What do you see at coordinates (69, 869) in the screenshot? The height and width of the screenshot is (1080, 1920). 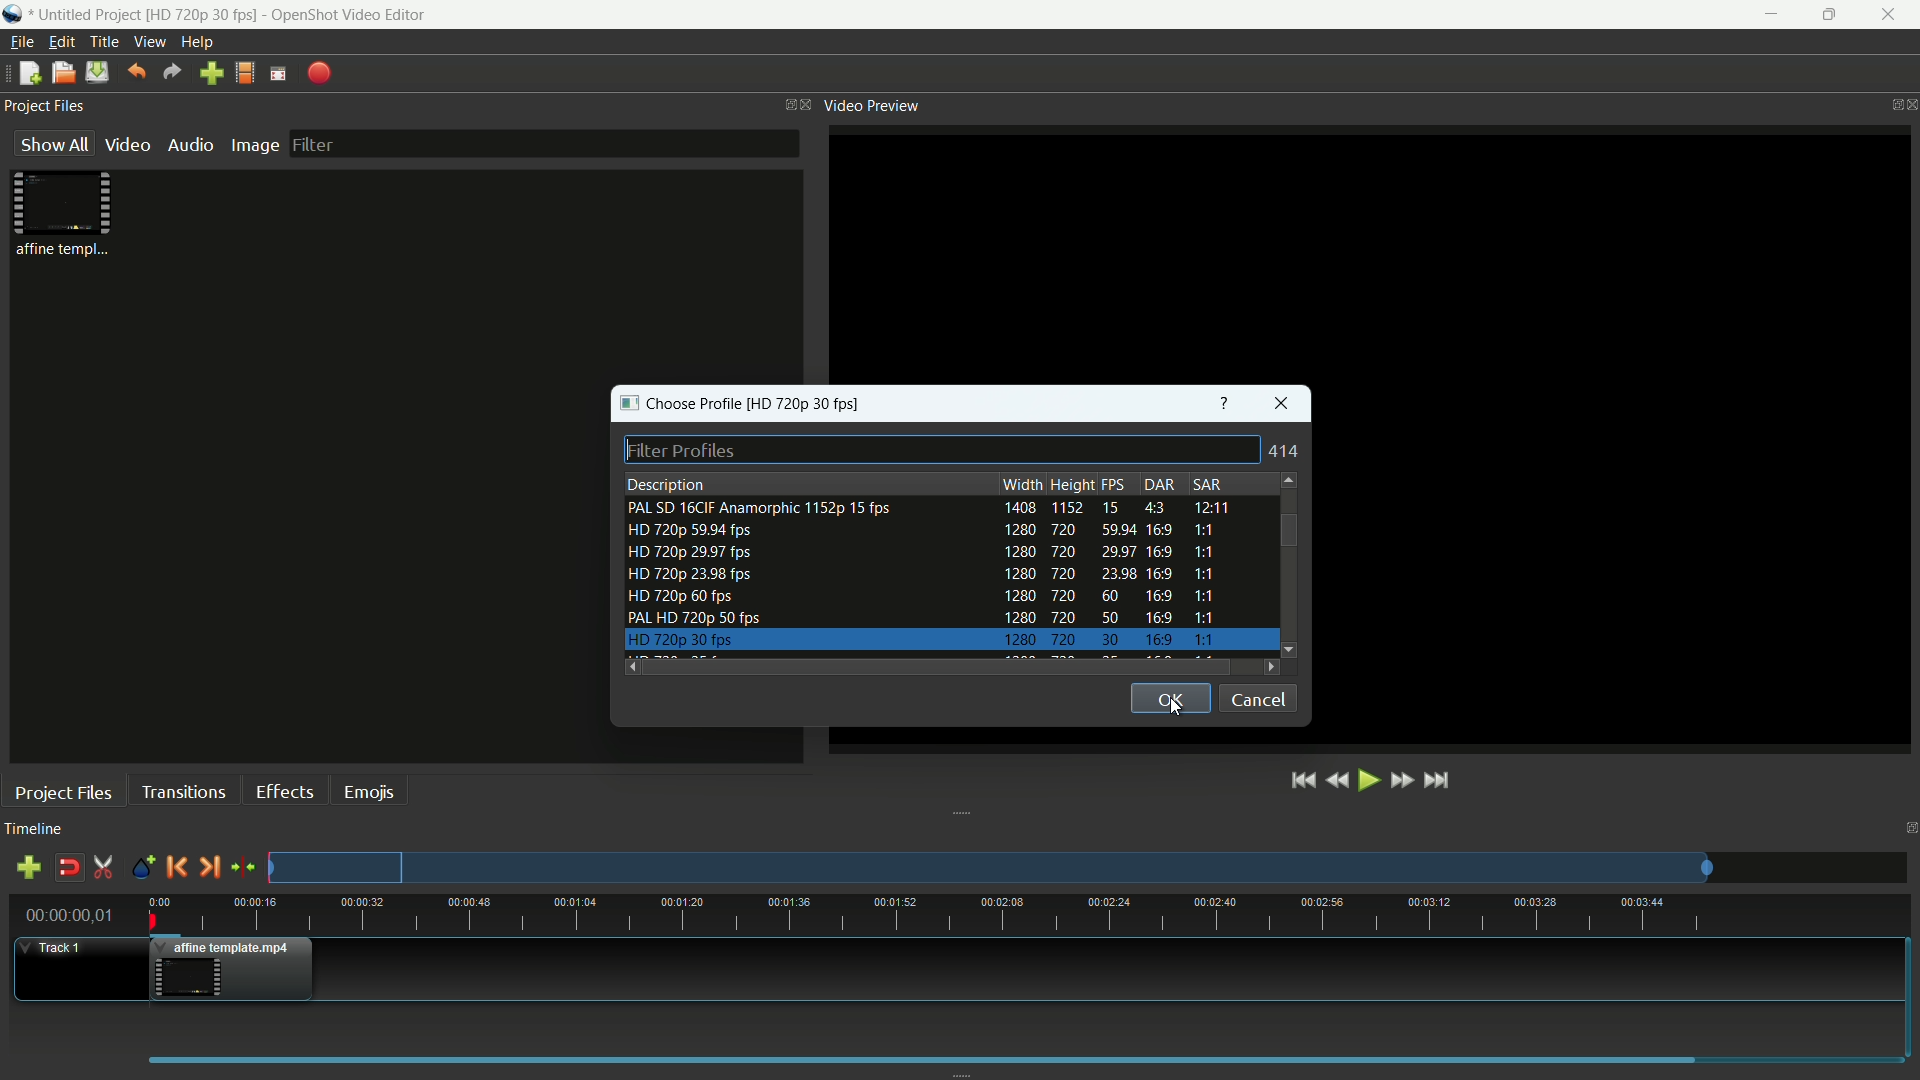 I see `disable snap ` at bounding box center [69, 869].